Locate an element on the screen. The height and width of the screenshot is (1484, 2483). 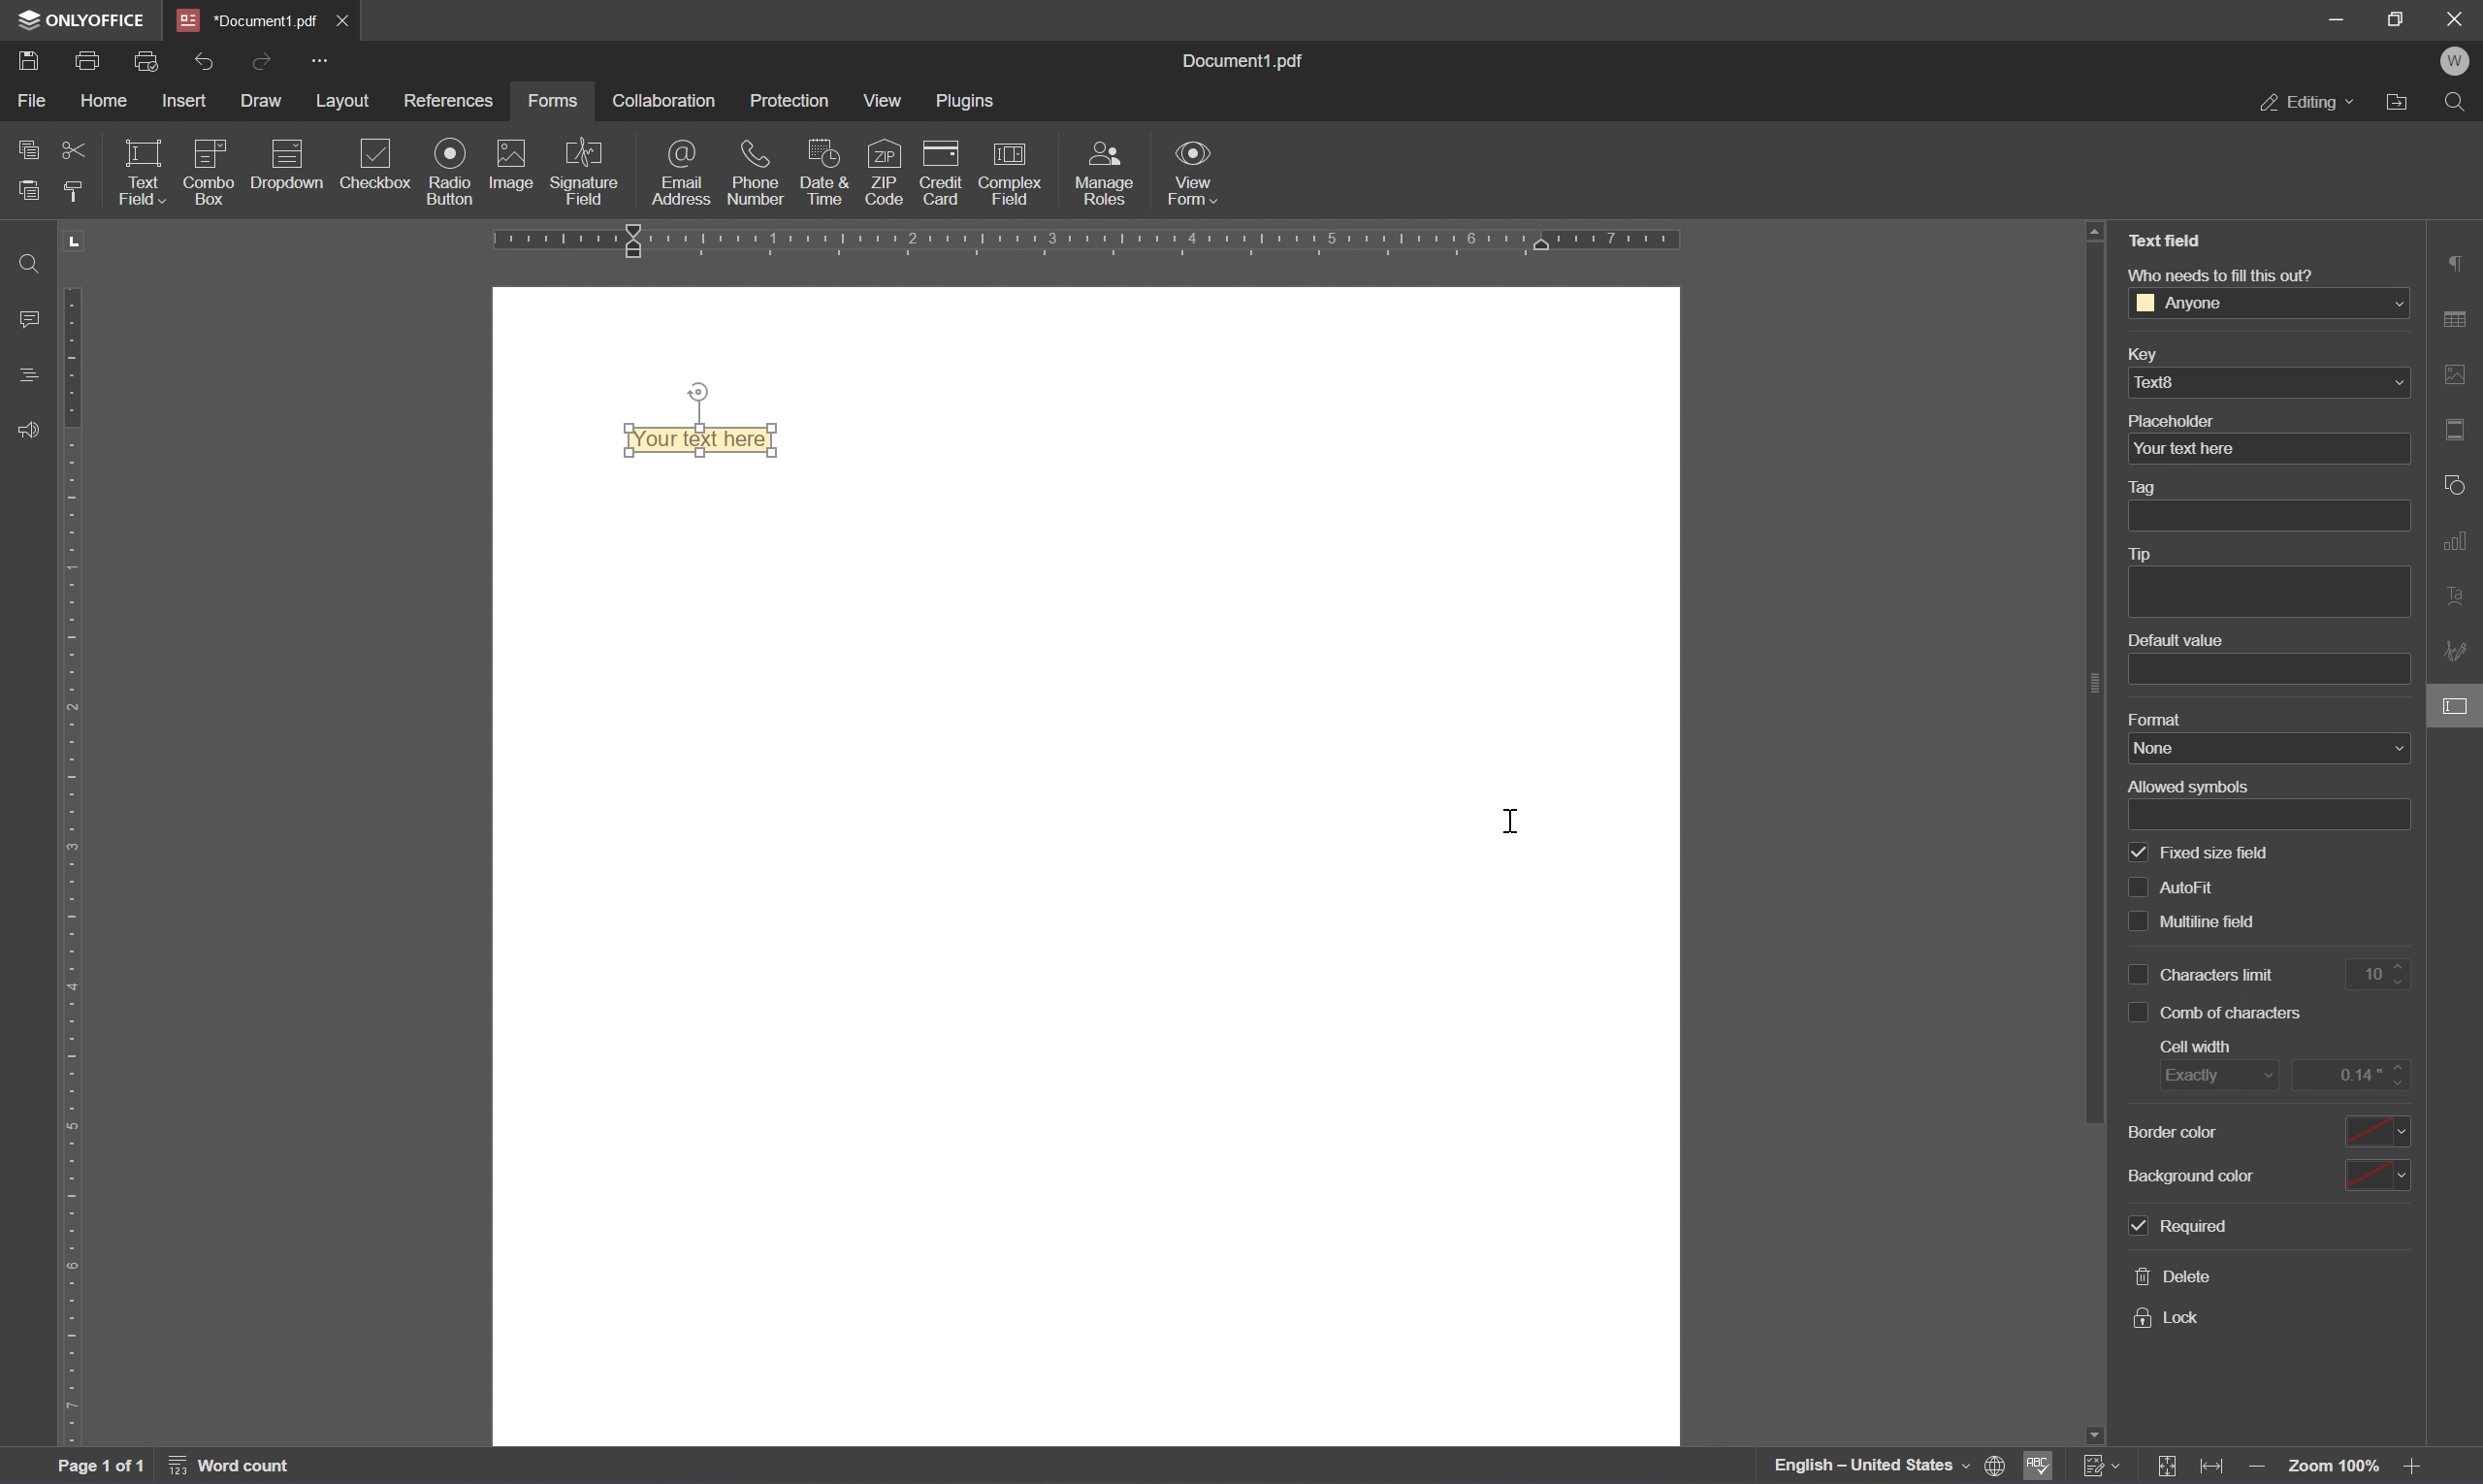
email addresses is located at coordinates (683, 172).